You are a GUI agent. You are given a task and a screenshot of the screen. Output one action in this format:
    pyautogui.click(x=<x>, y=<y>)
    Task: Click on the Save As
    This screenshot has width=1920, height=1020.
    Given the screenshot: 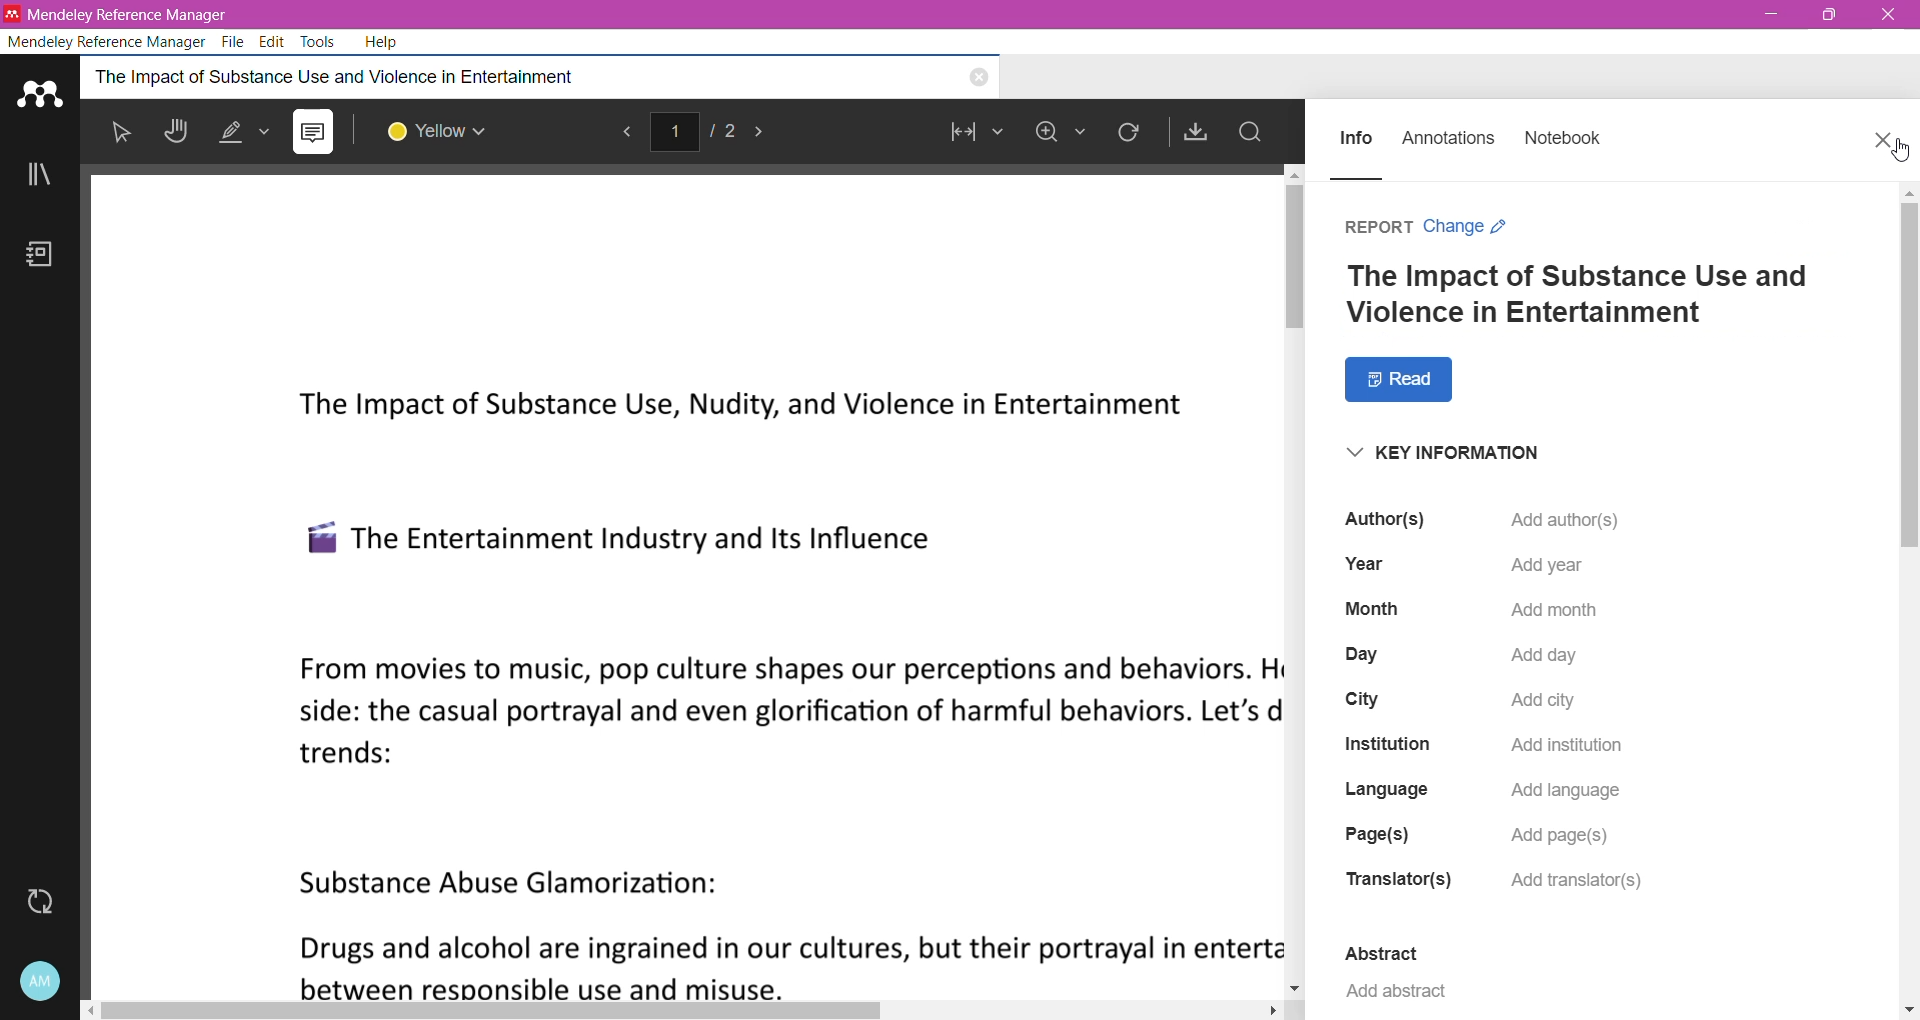 What is the action you would take?
    pyautogui.click(x=1196, y=132)
    